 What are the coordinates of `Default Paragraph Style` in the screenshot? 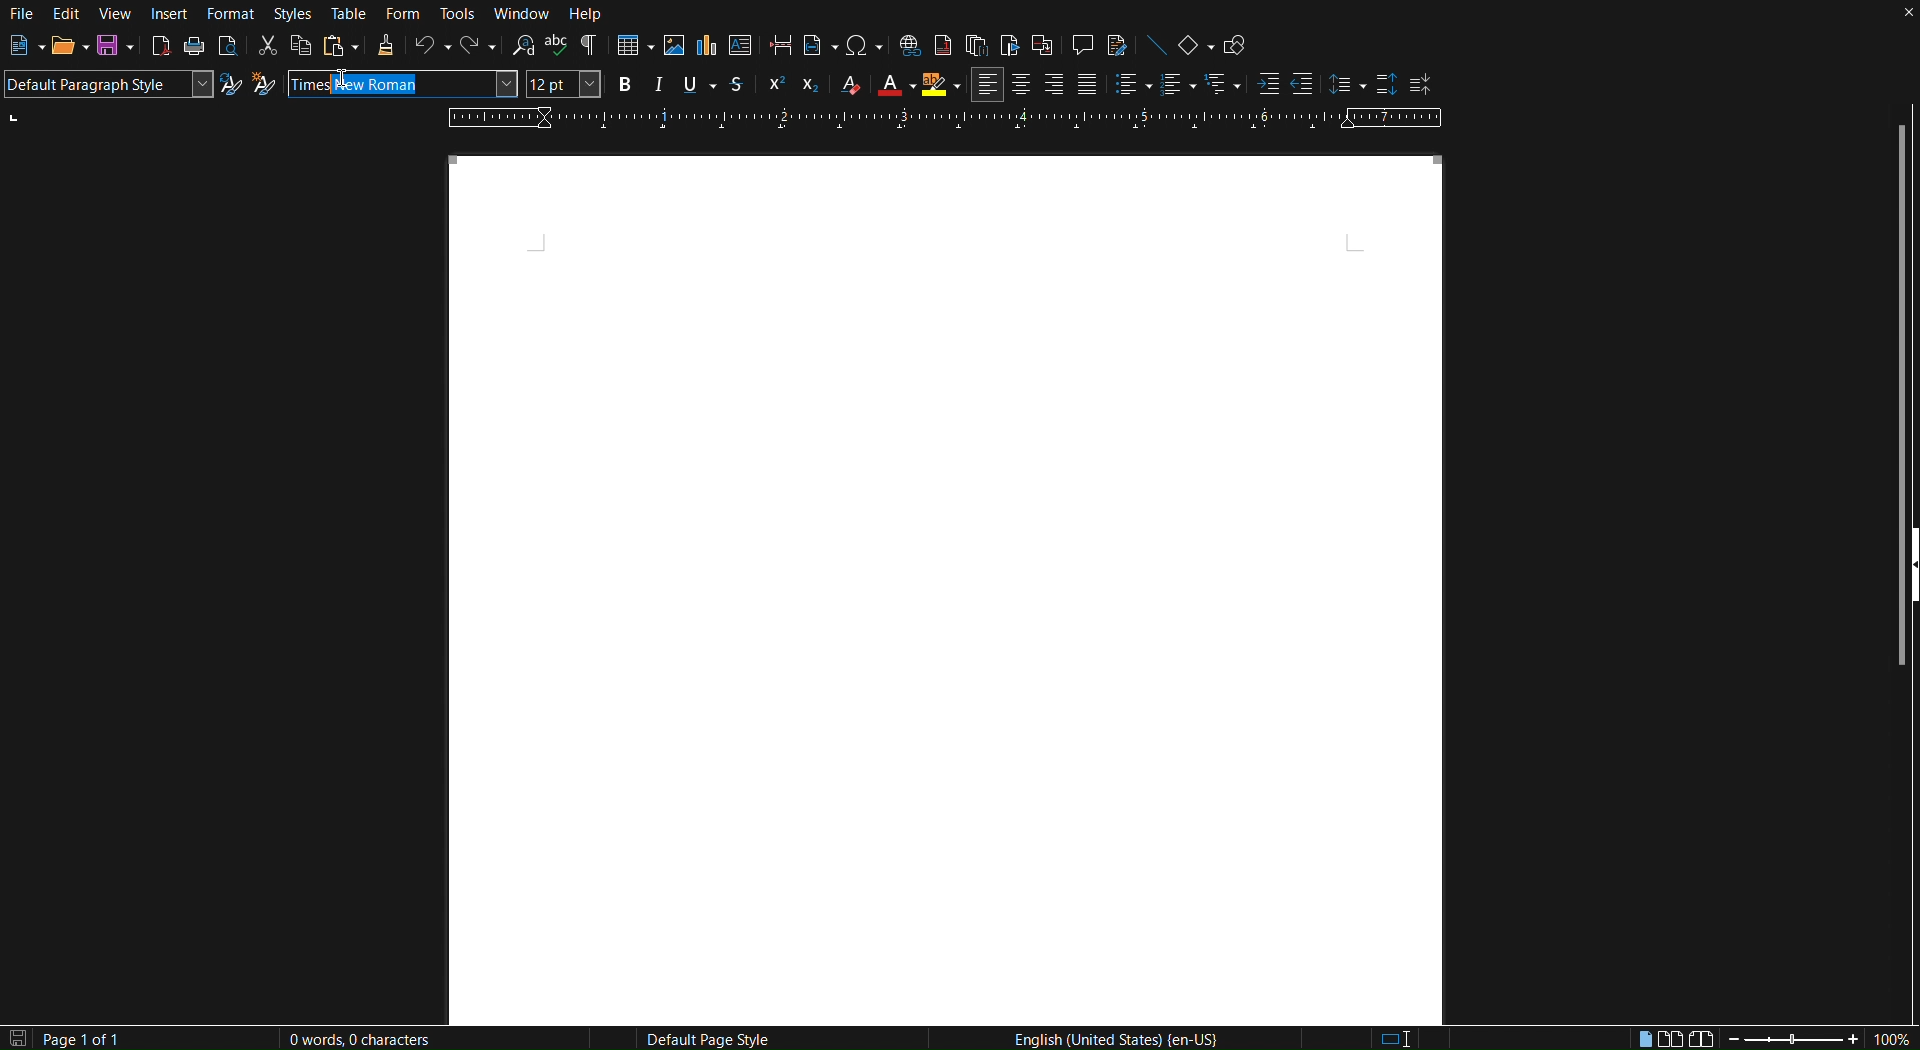 It's located at (104, 84).